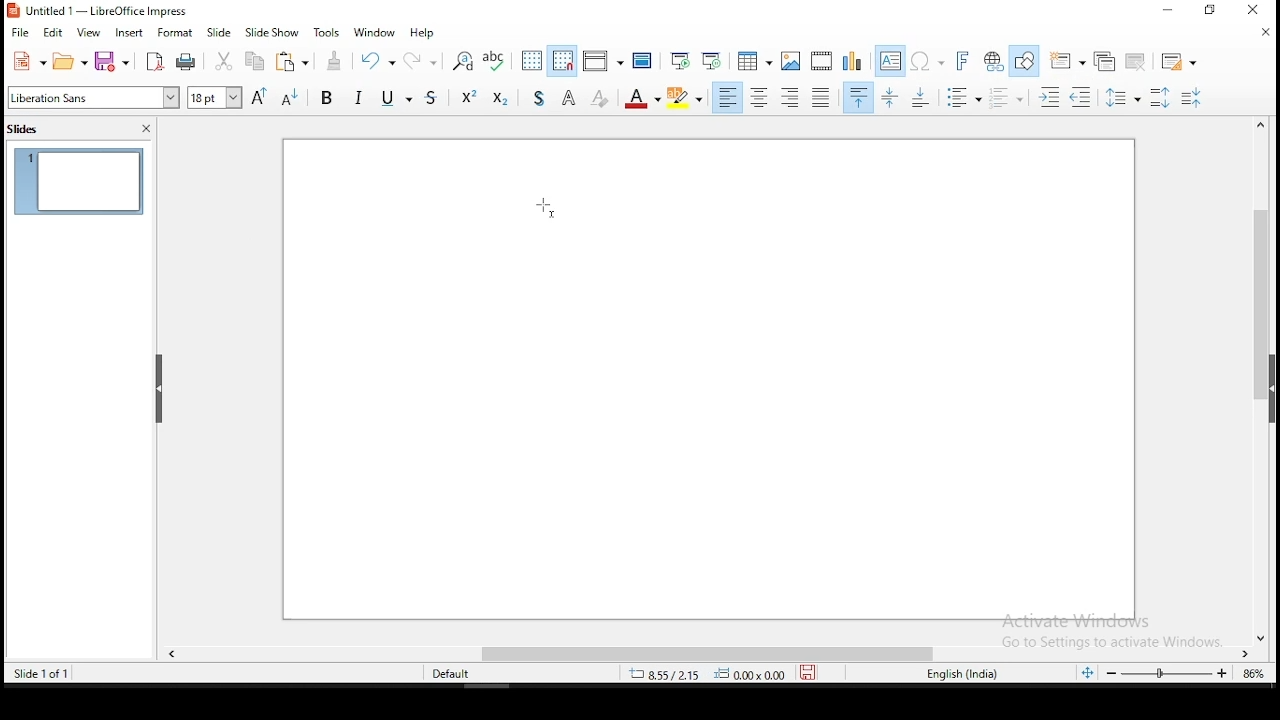  Describe the element at coordinates (548, 208) in the screenshot. I see `mouse poointer` at that location.